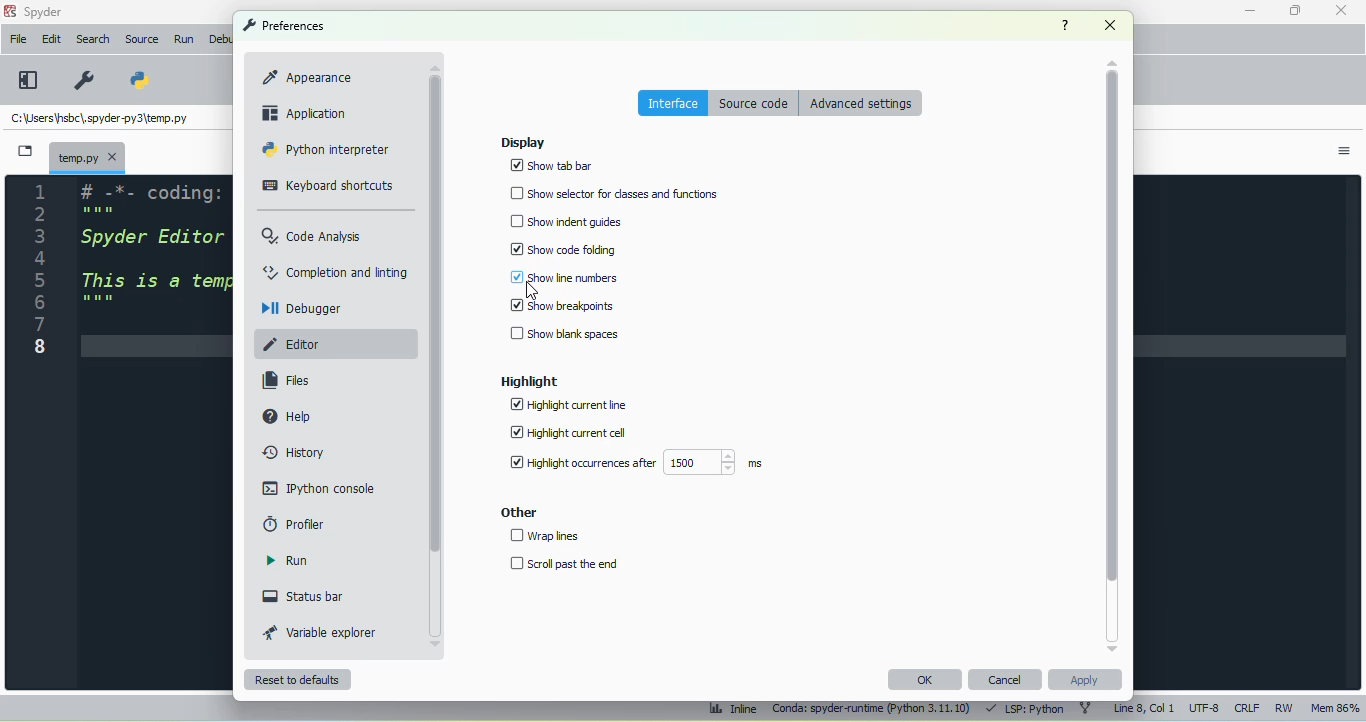 This screenshot has width=1366, height=722. What do you see at coordinates (567, 432) in the screenshot?
I see `highlight current cell` at bounding box center [567, 432].